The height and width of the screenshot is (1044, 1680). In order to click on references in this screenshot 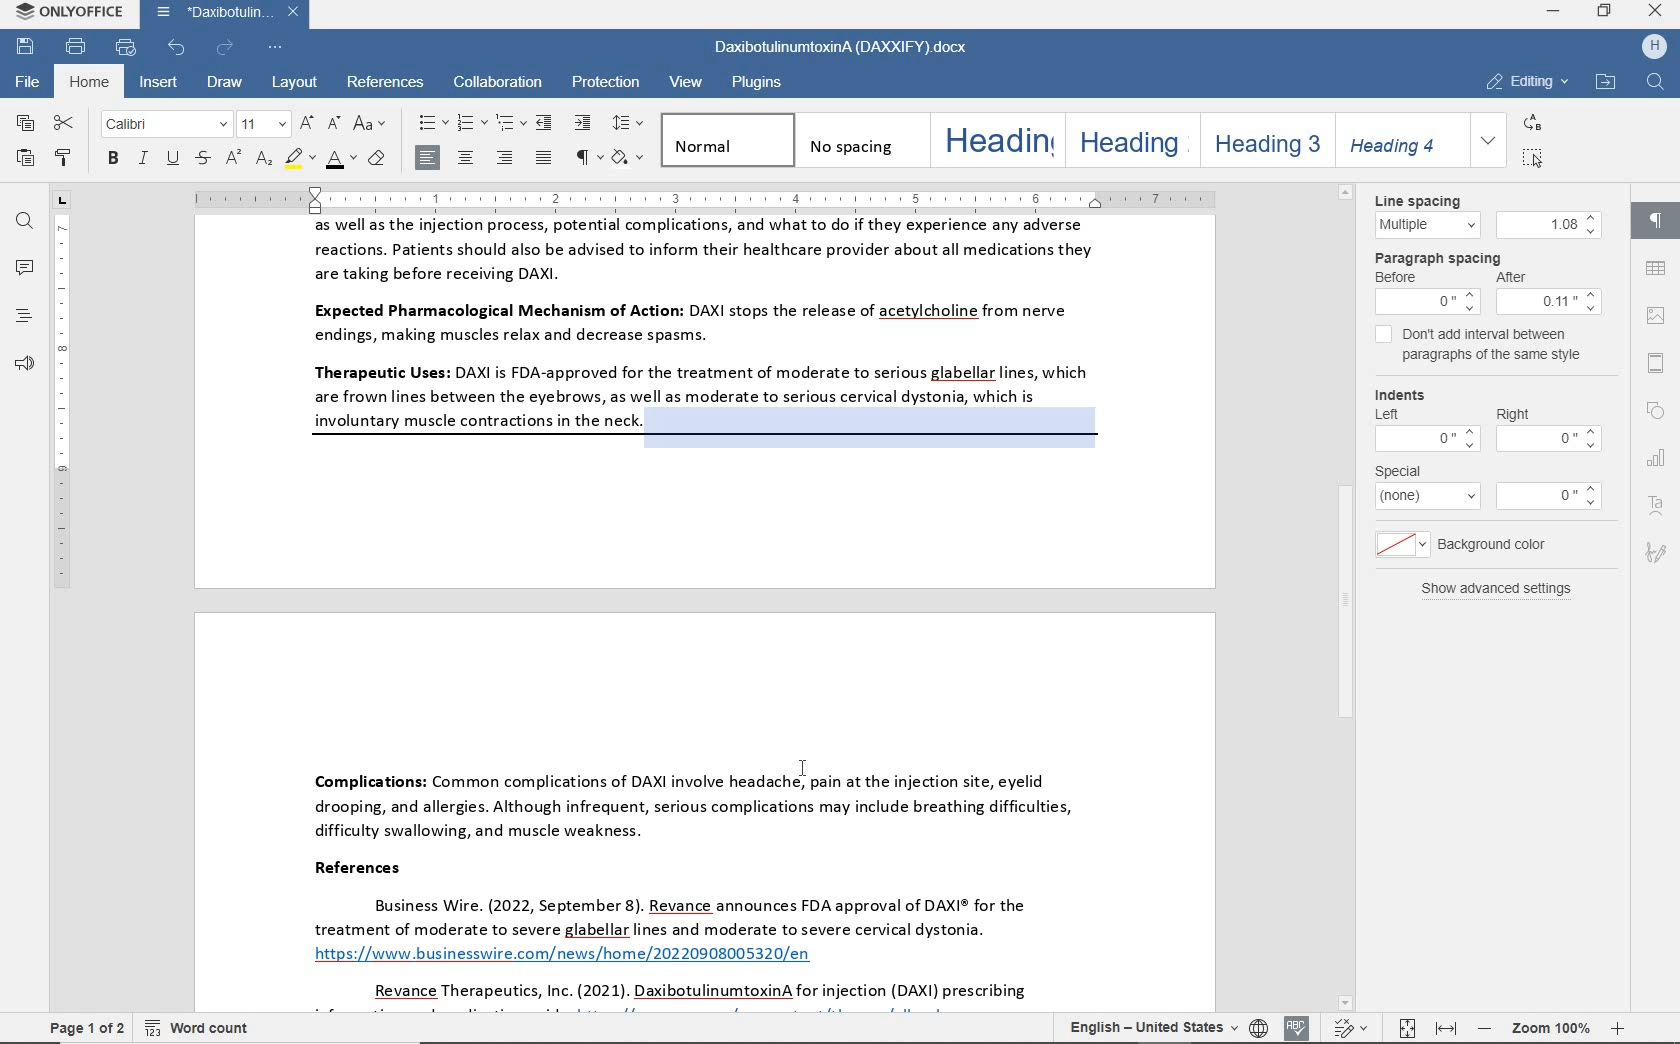, I will do `click(388, 83)`.